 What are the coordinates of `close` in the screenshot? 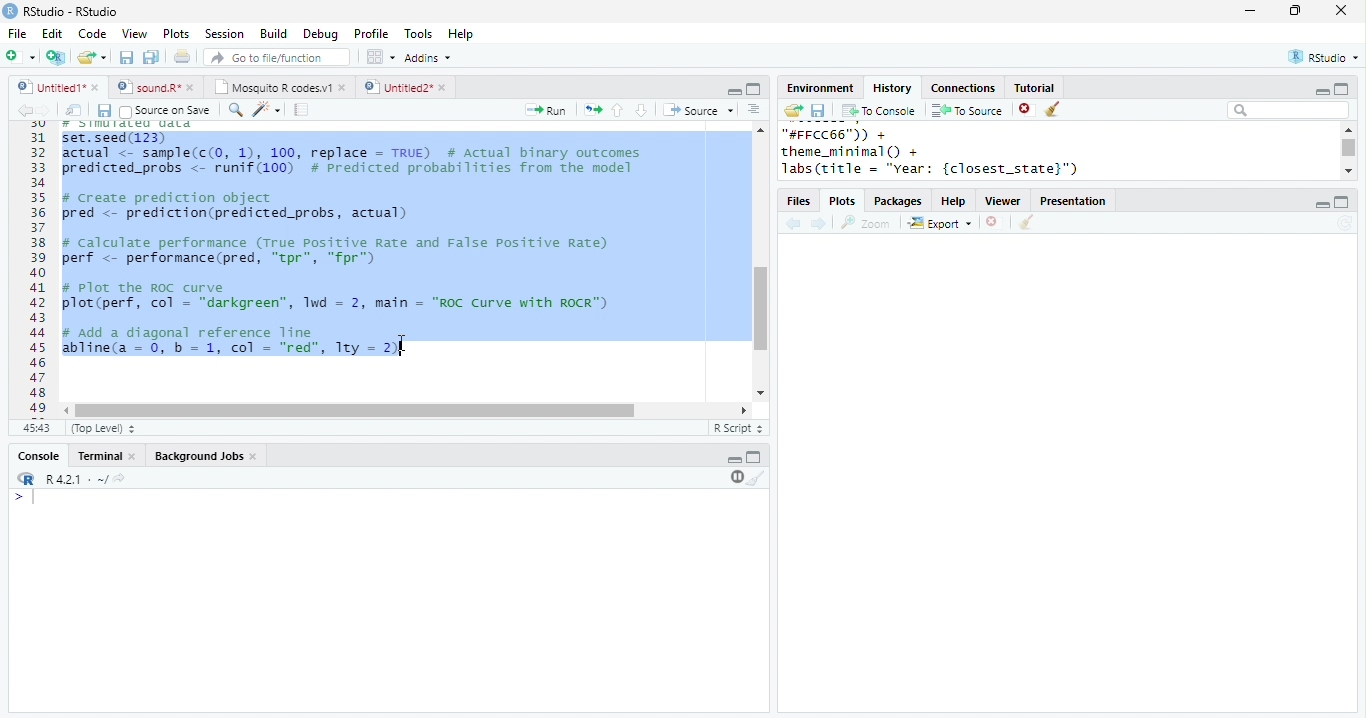 It's located at (445, 88).